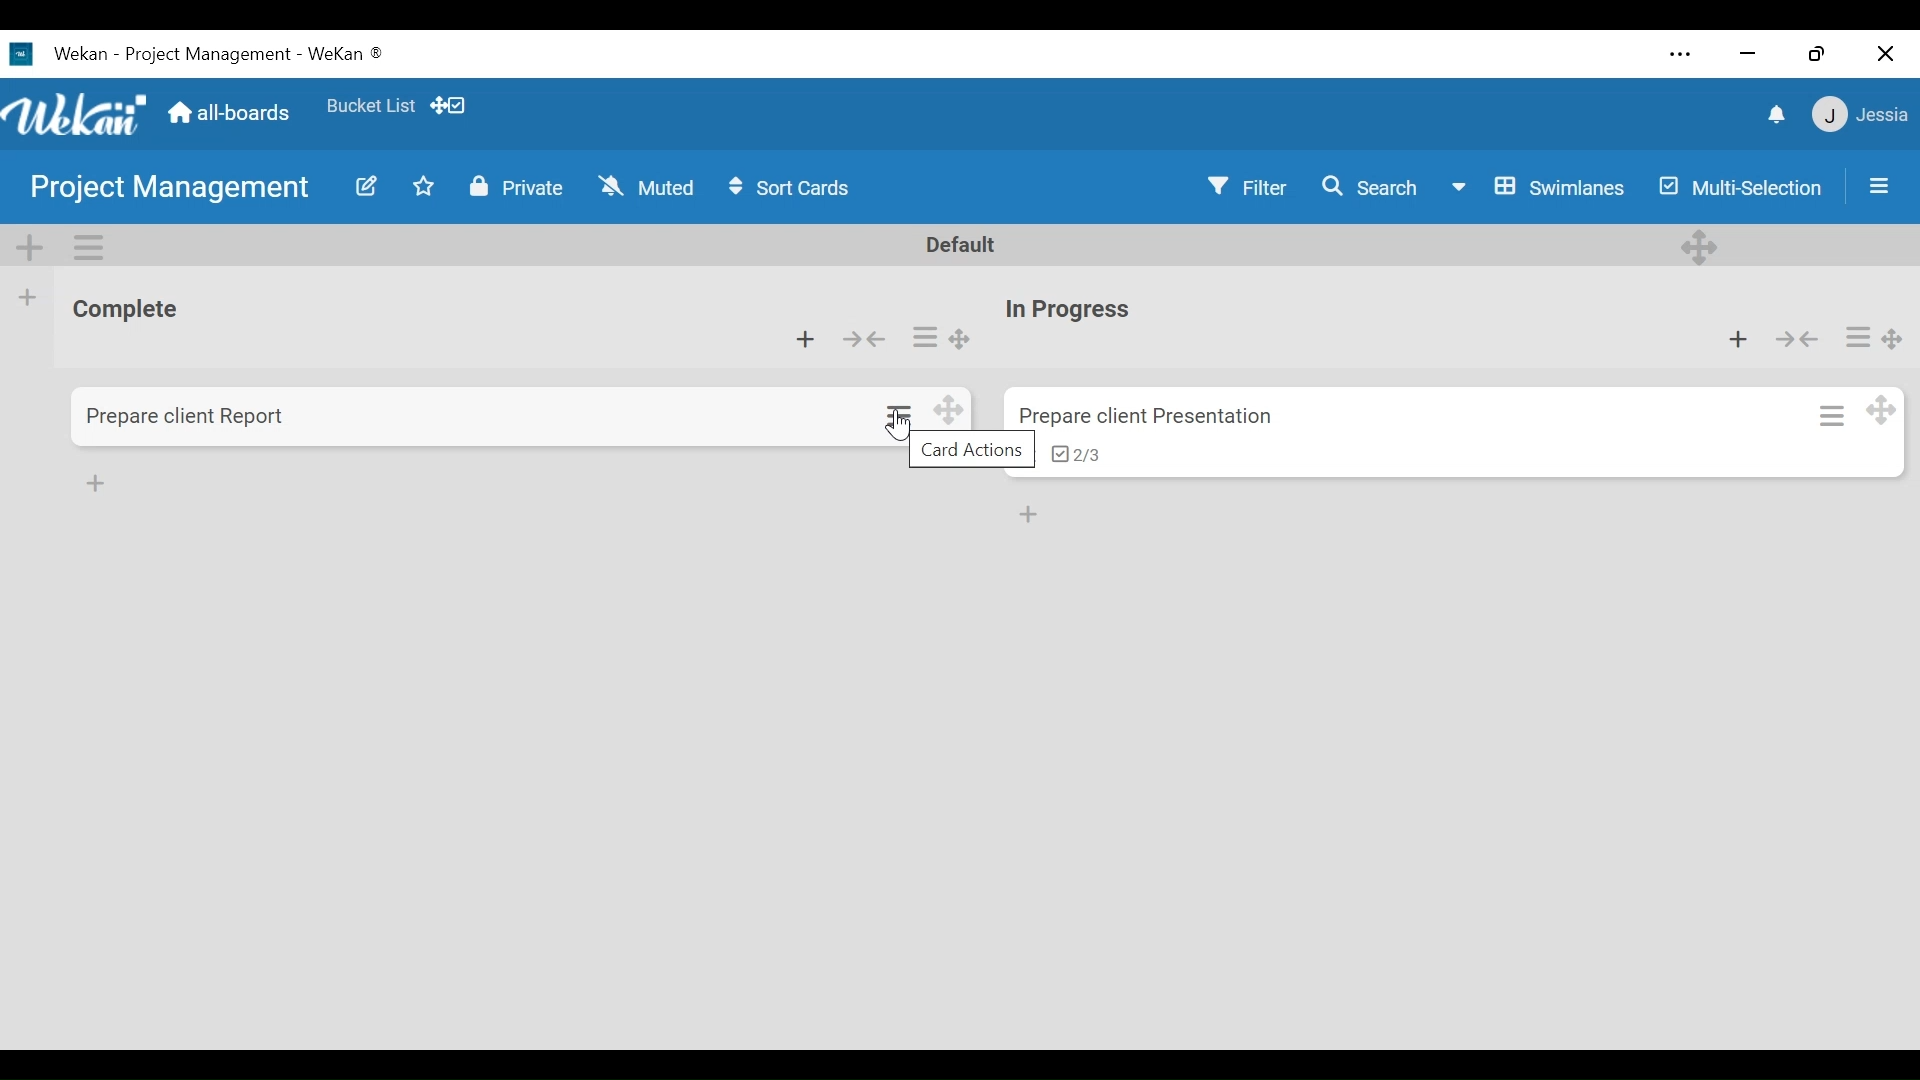 The width and height of the screenshot is (1920, 1080). Describe the element at coordinates (91, 248) in the screenshot. I see `Swimlane Actions` at that location.